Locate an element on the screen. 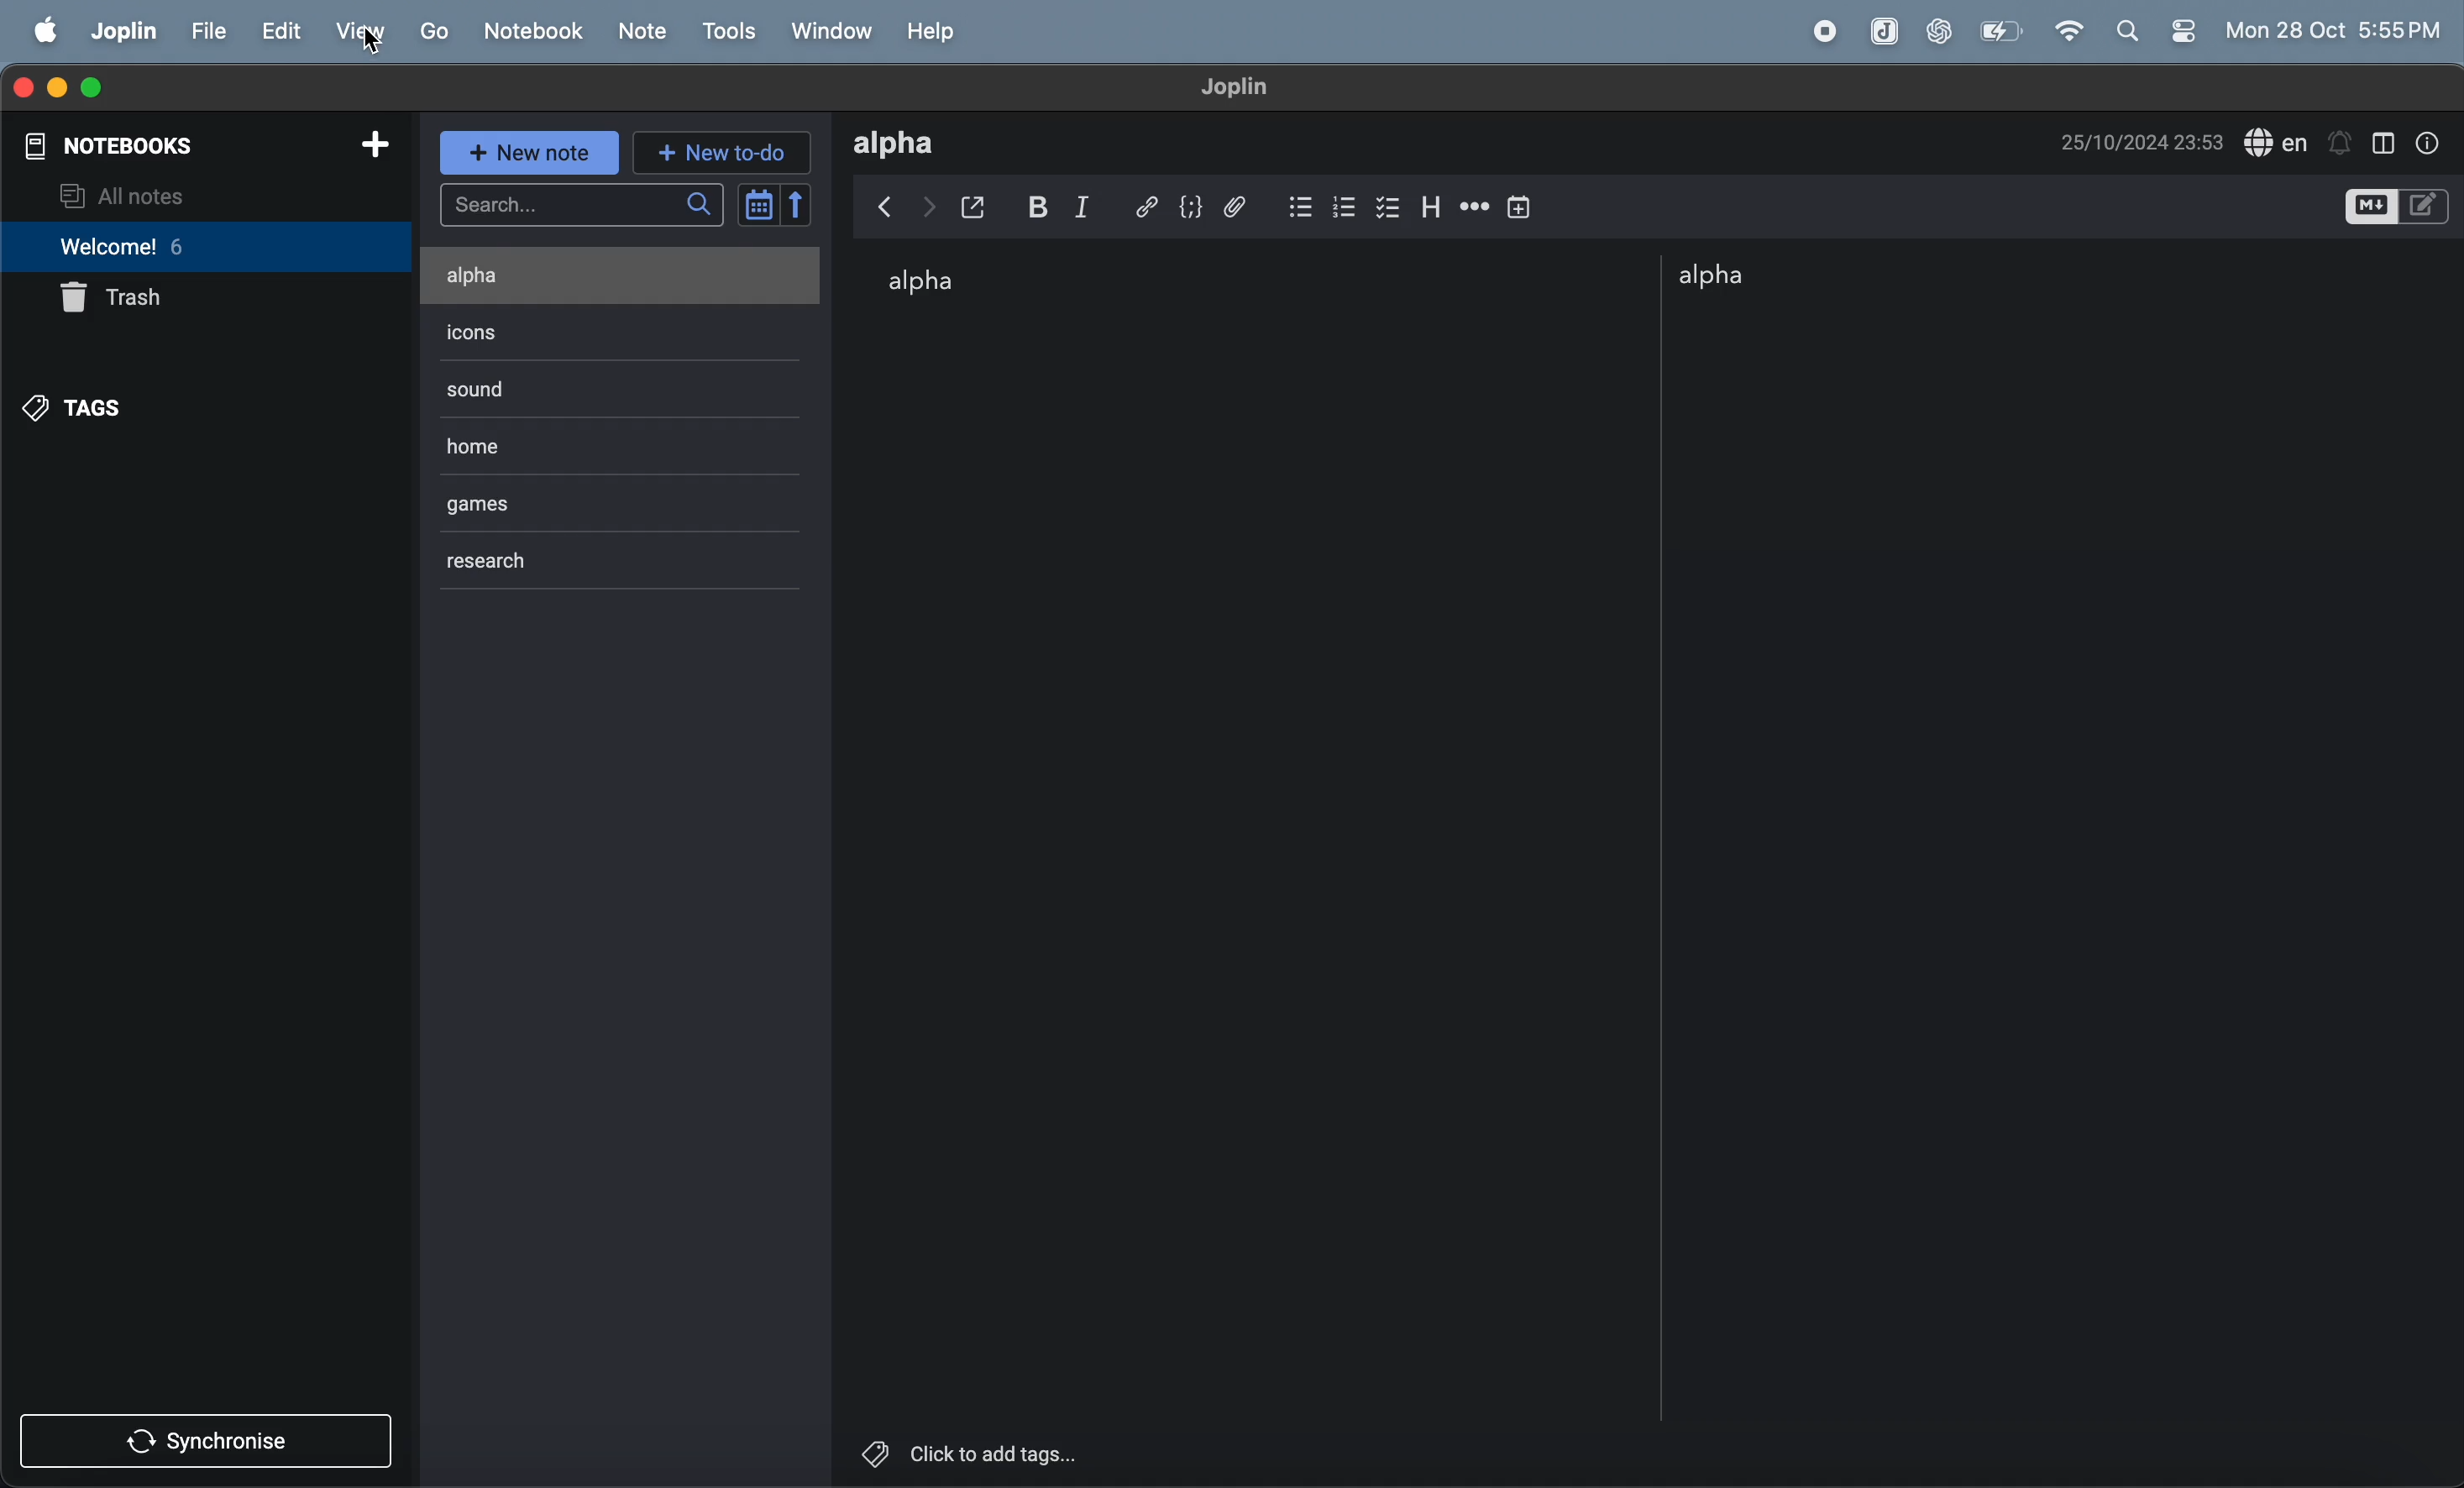 The height and width of the screenshot is (1488, 2464). record is located at coordinates (1830, 31).